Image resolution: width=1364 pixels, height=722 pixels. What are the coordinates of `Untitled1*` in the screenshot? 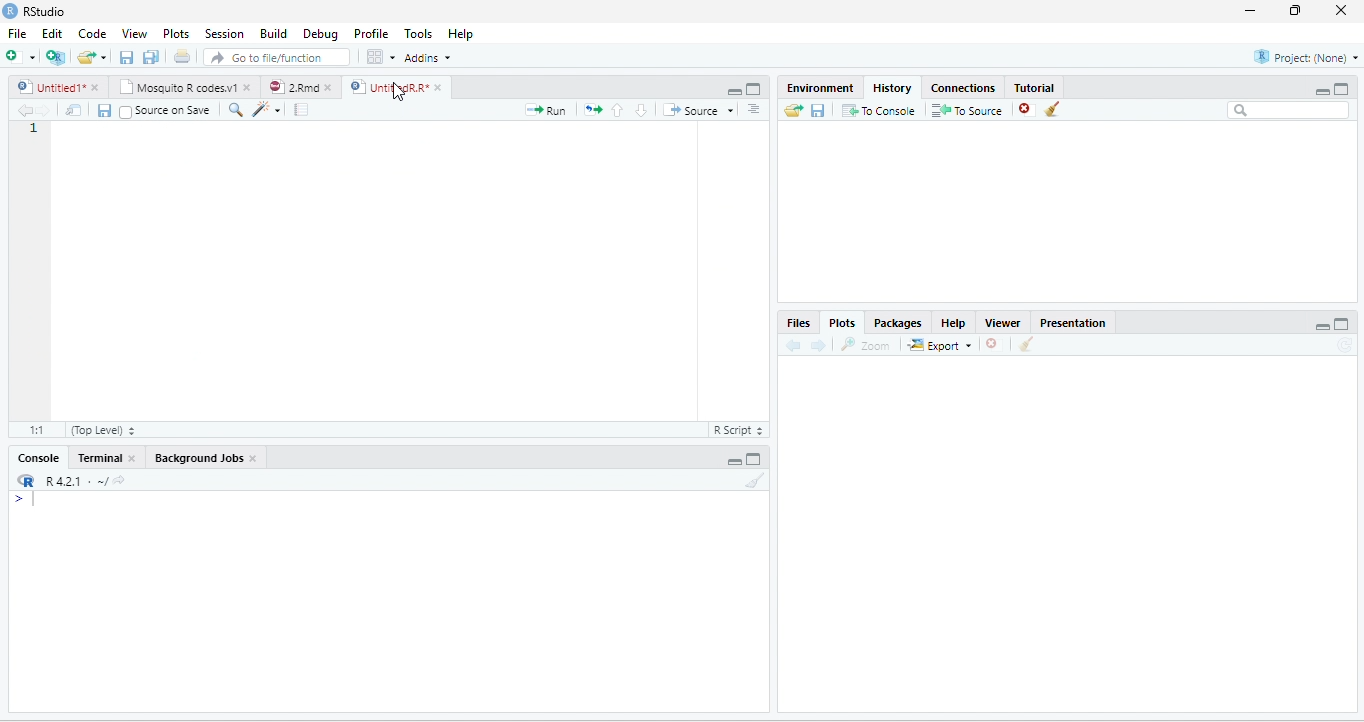 It's located at (48, 87).